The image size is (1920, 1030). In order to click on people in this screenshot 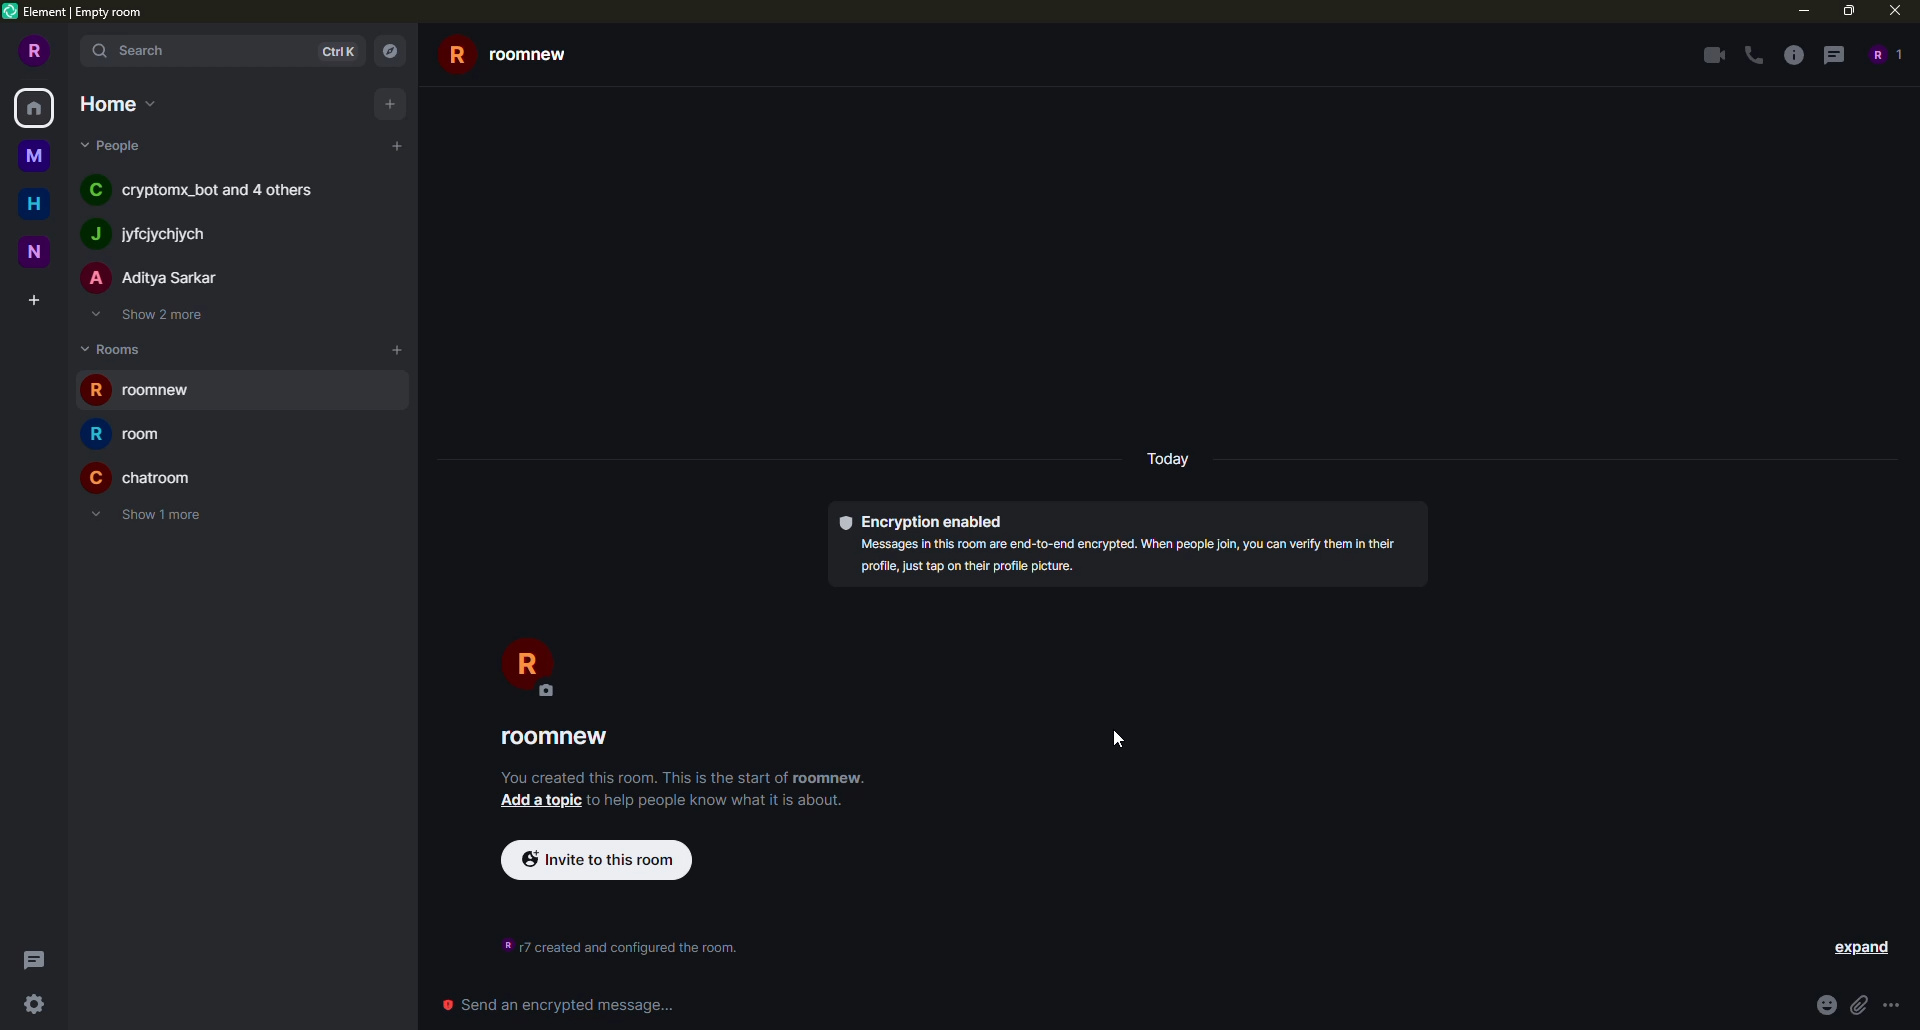, I will do `click(115, 141)`.